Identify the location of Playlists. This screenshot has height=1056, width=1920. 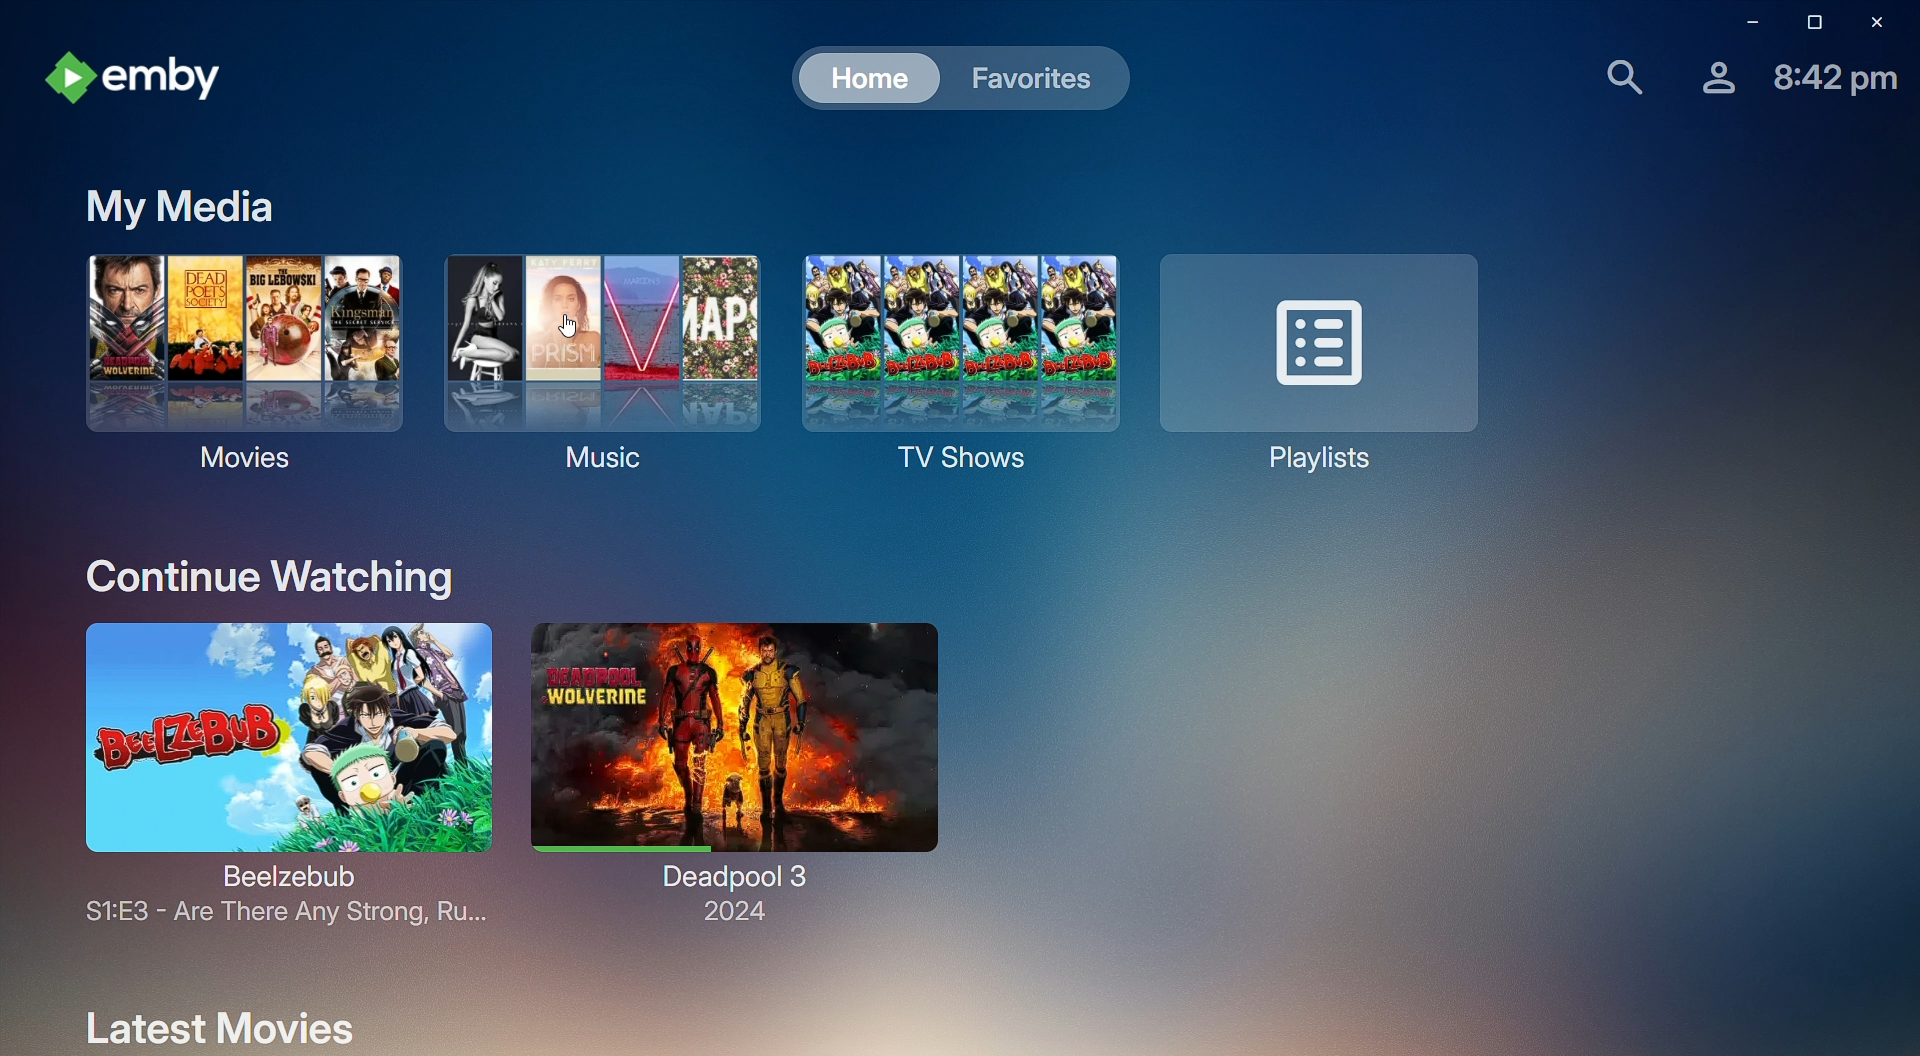
(1314, 361).